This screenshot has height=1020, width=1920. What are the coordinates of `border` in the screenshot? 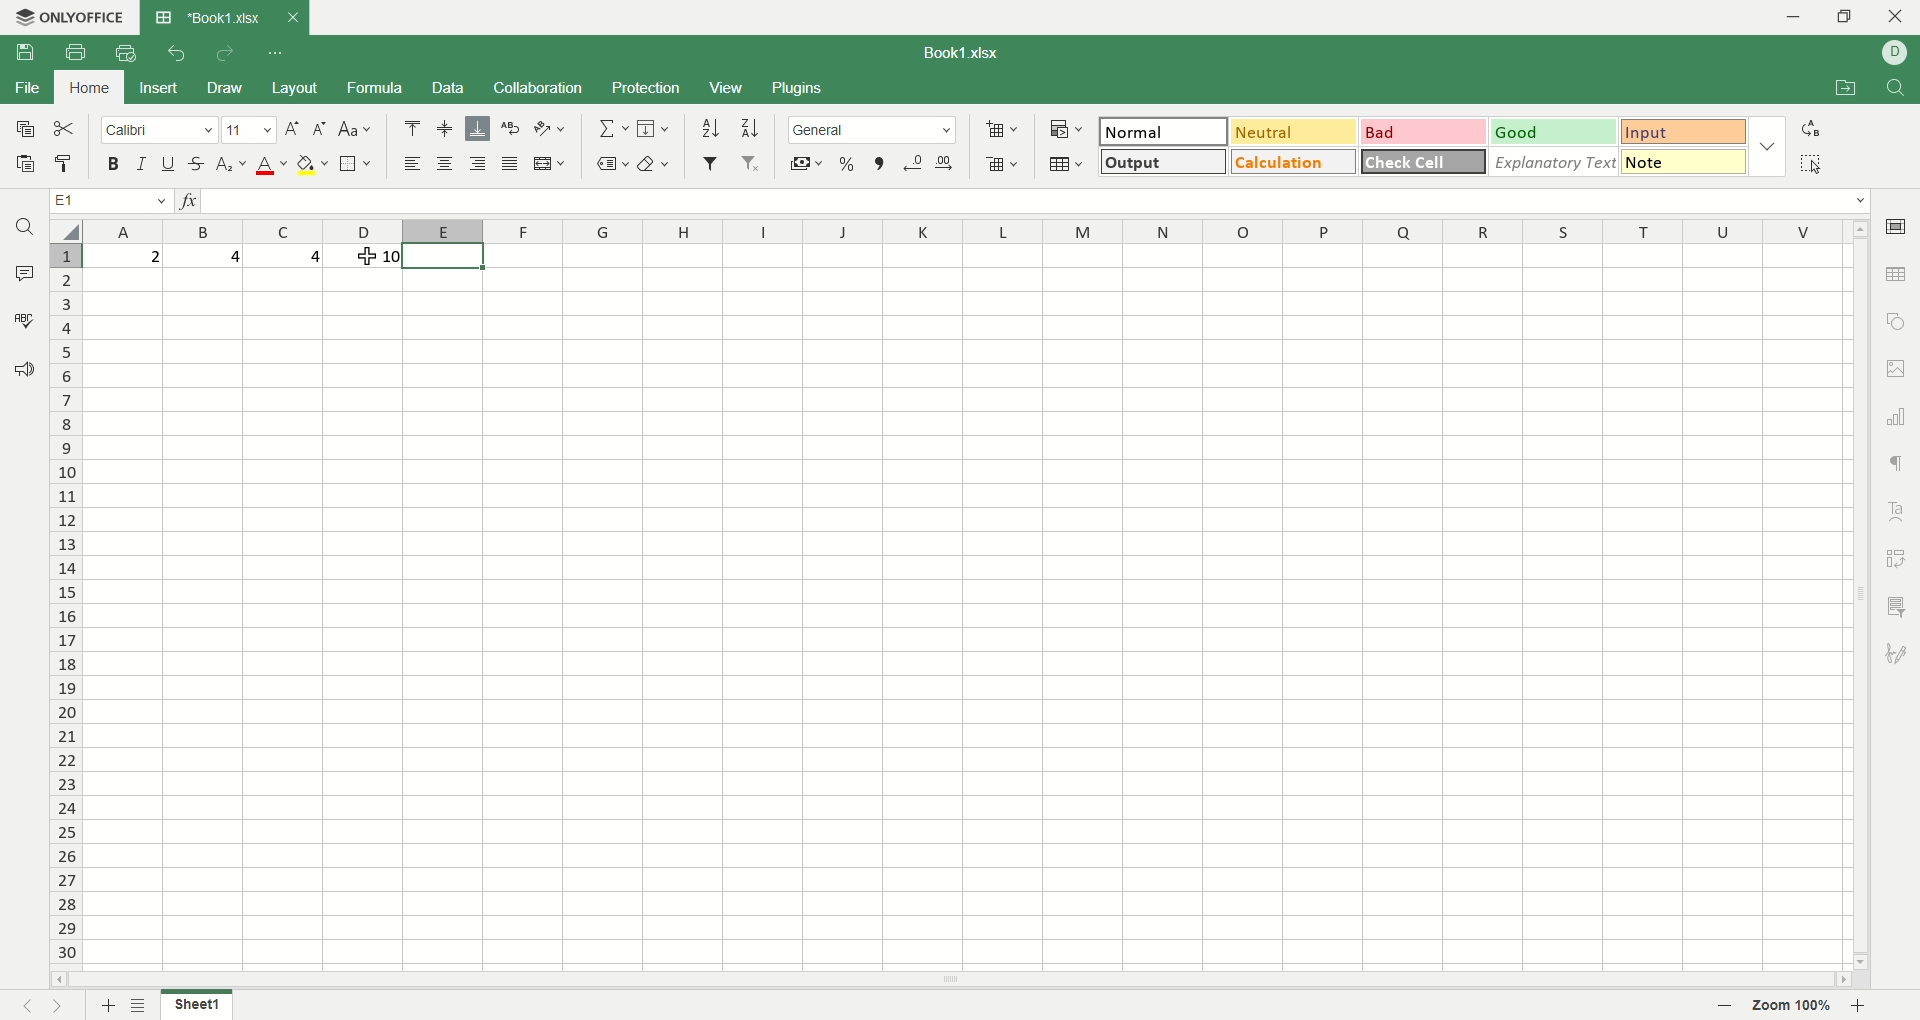 It's located at (357, 162).